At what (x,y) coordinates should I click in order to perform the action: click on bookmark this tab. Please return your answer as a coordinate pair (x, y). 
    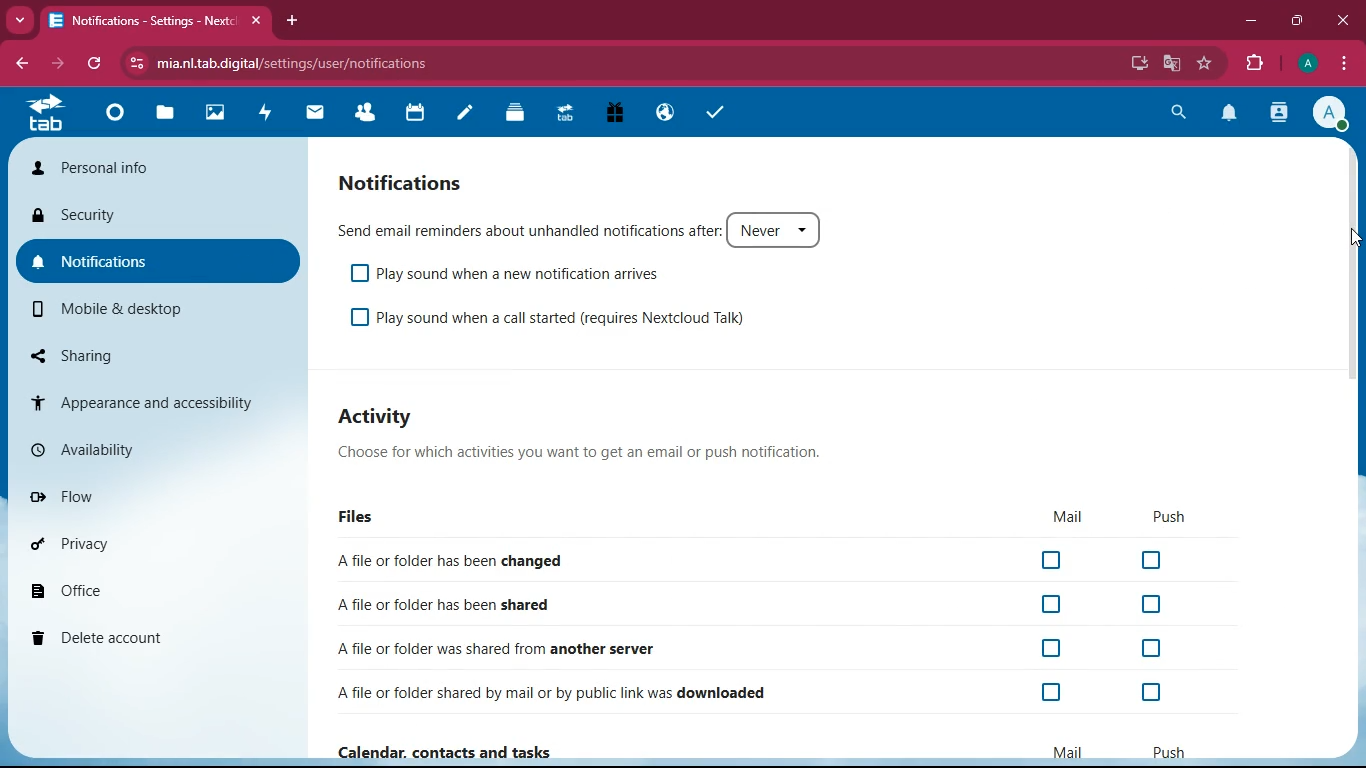
    Looking at the image, I should click on (1205, 61).